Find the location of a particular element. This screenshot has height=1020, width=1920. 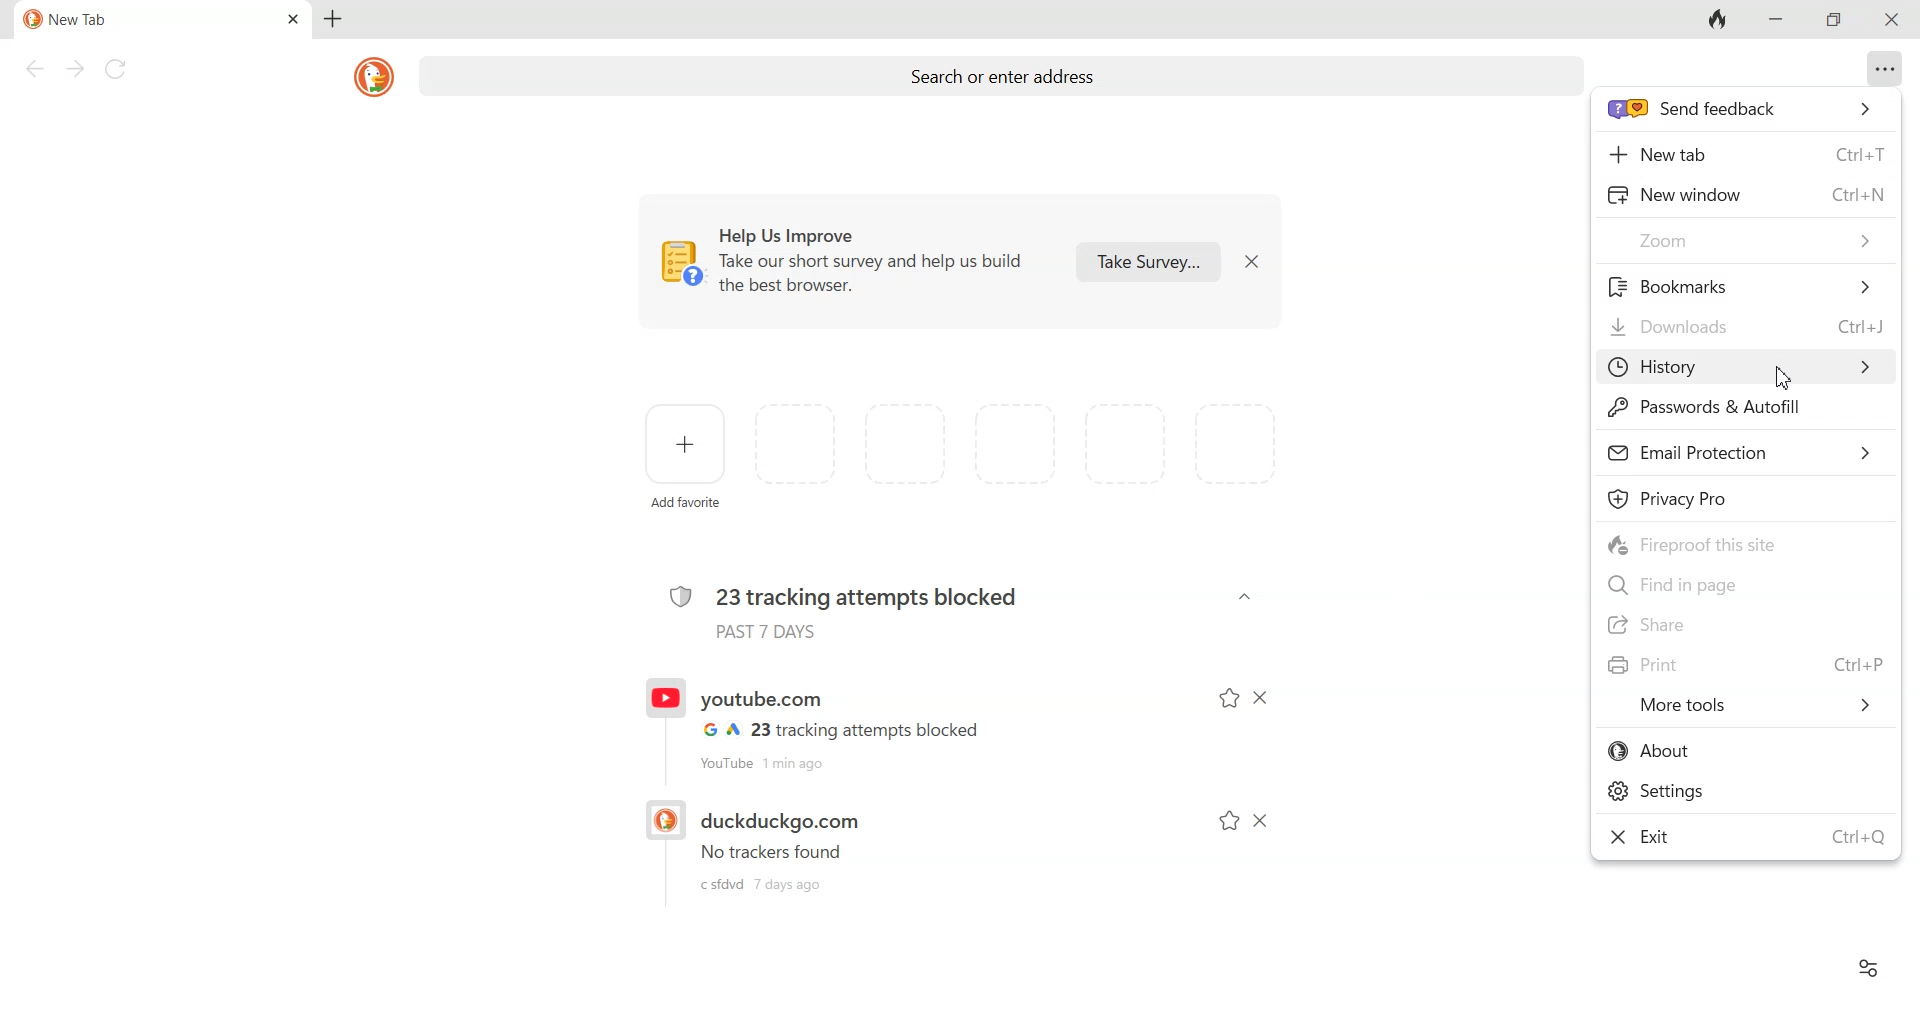

Cursor is located at coordinates (1784, 375).